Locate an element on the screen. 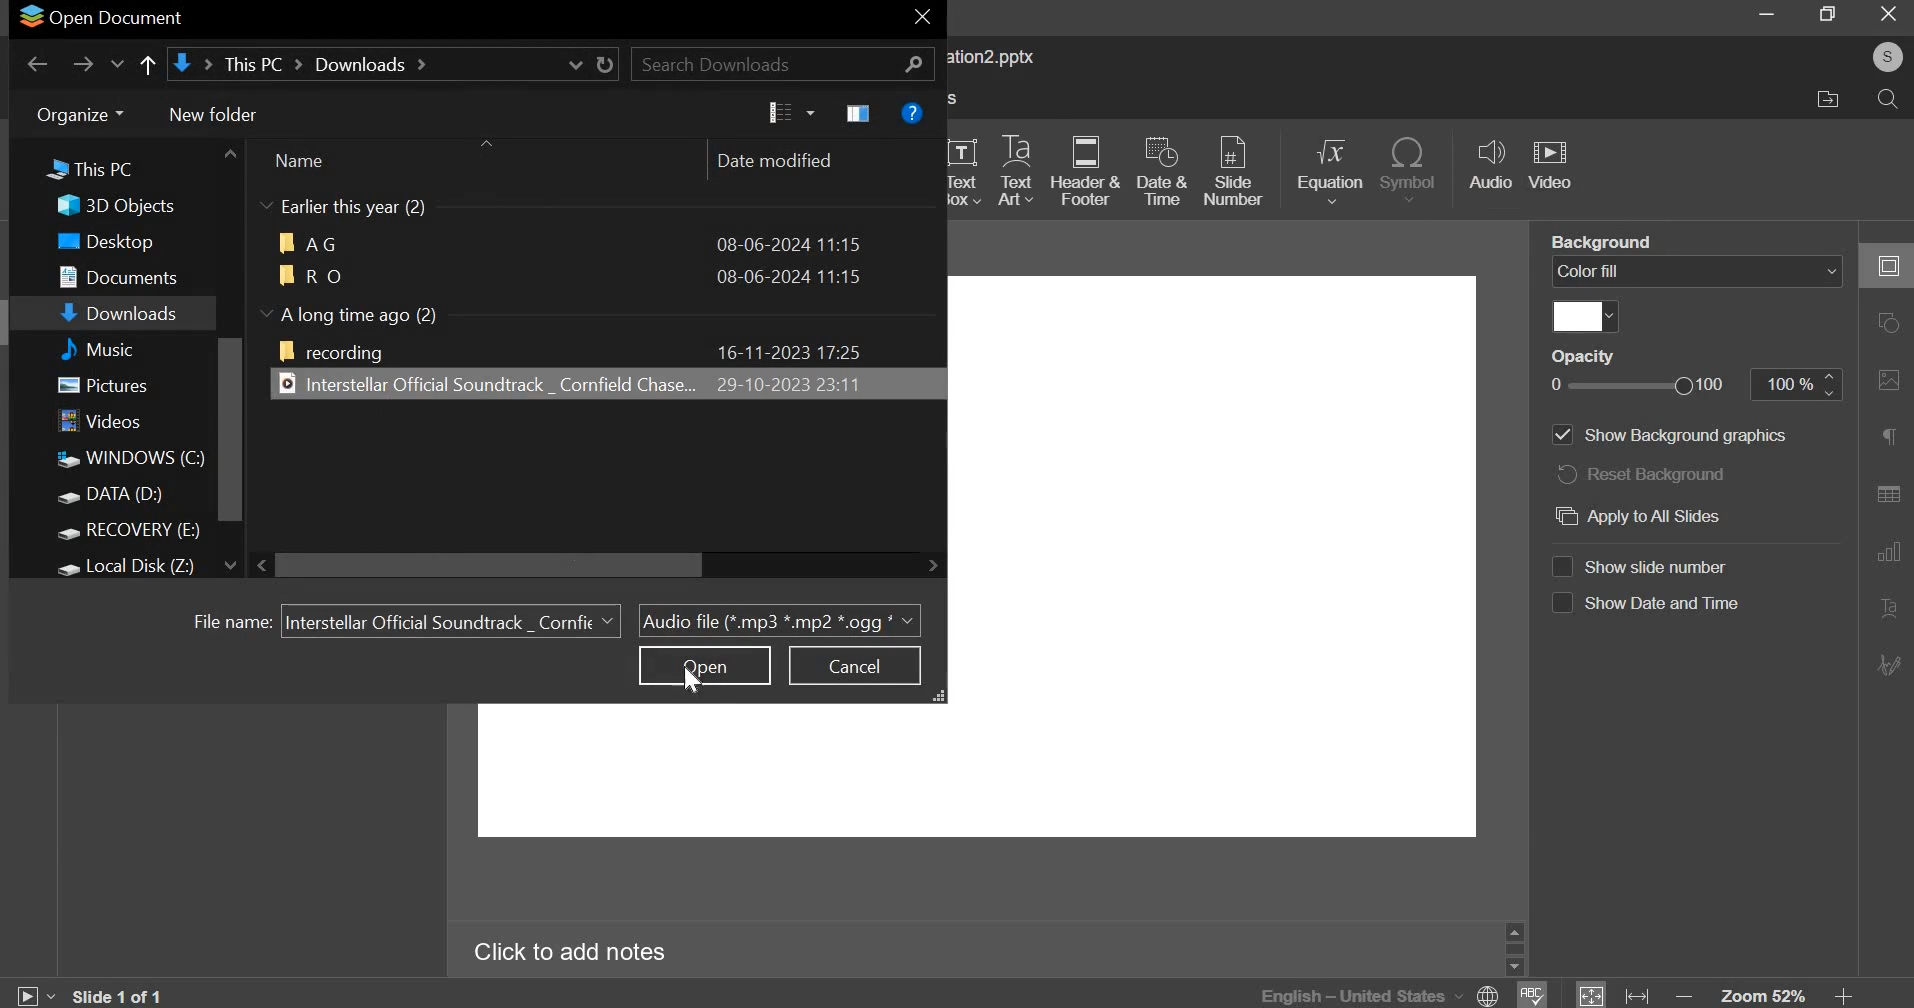 The width and height of the screenshot is (1914, 1008). active slide out of total slides is located at coordinates (119, 994).